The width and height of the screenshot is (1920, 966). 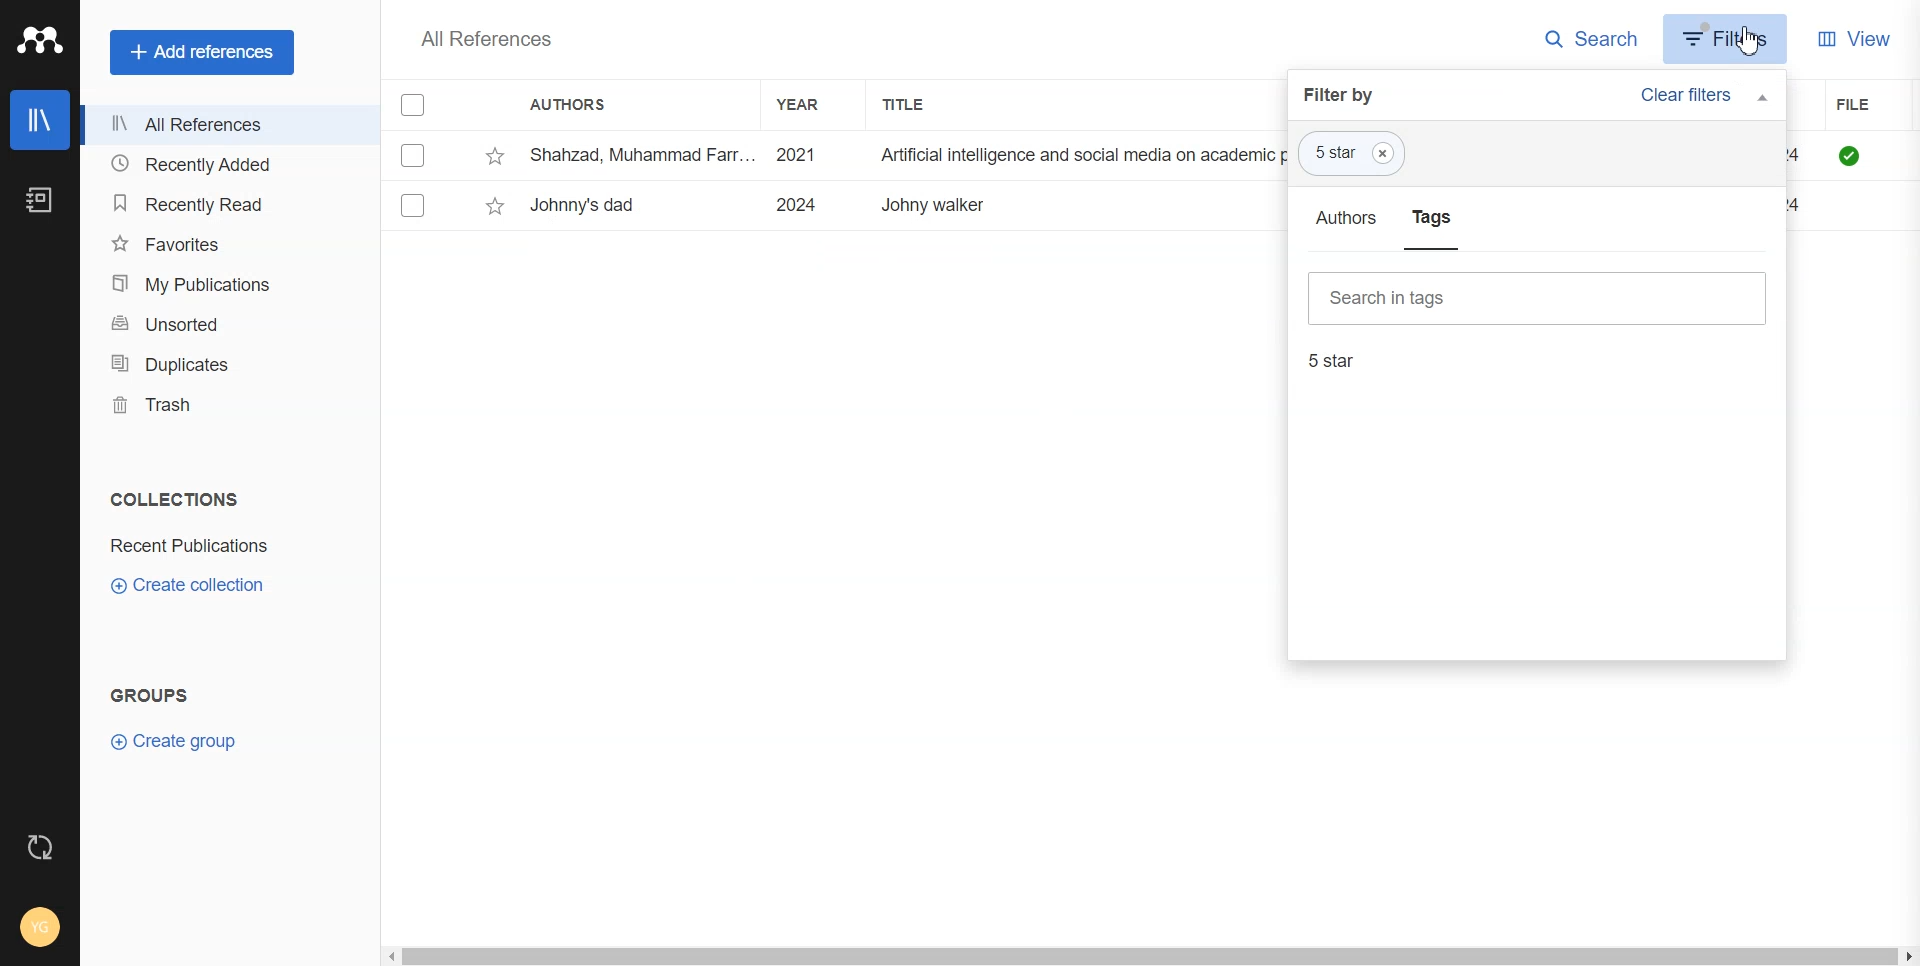 What do you see at coordinates (902, 156) in the screenshot?
I see `Shahzad, Muhammad Farr... 2021 Artificial intelligence and social media on academic performance and mental ...  Heliyon 12/18/2024` at bounding box center [902, 156].